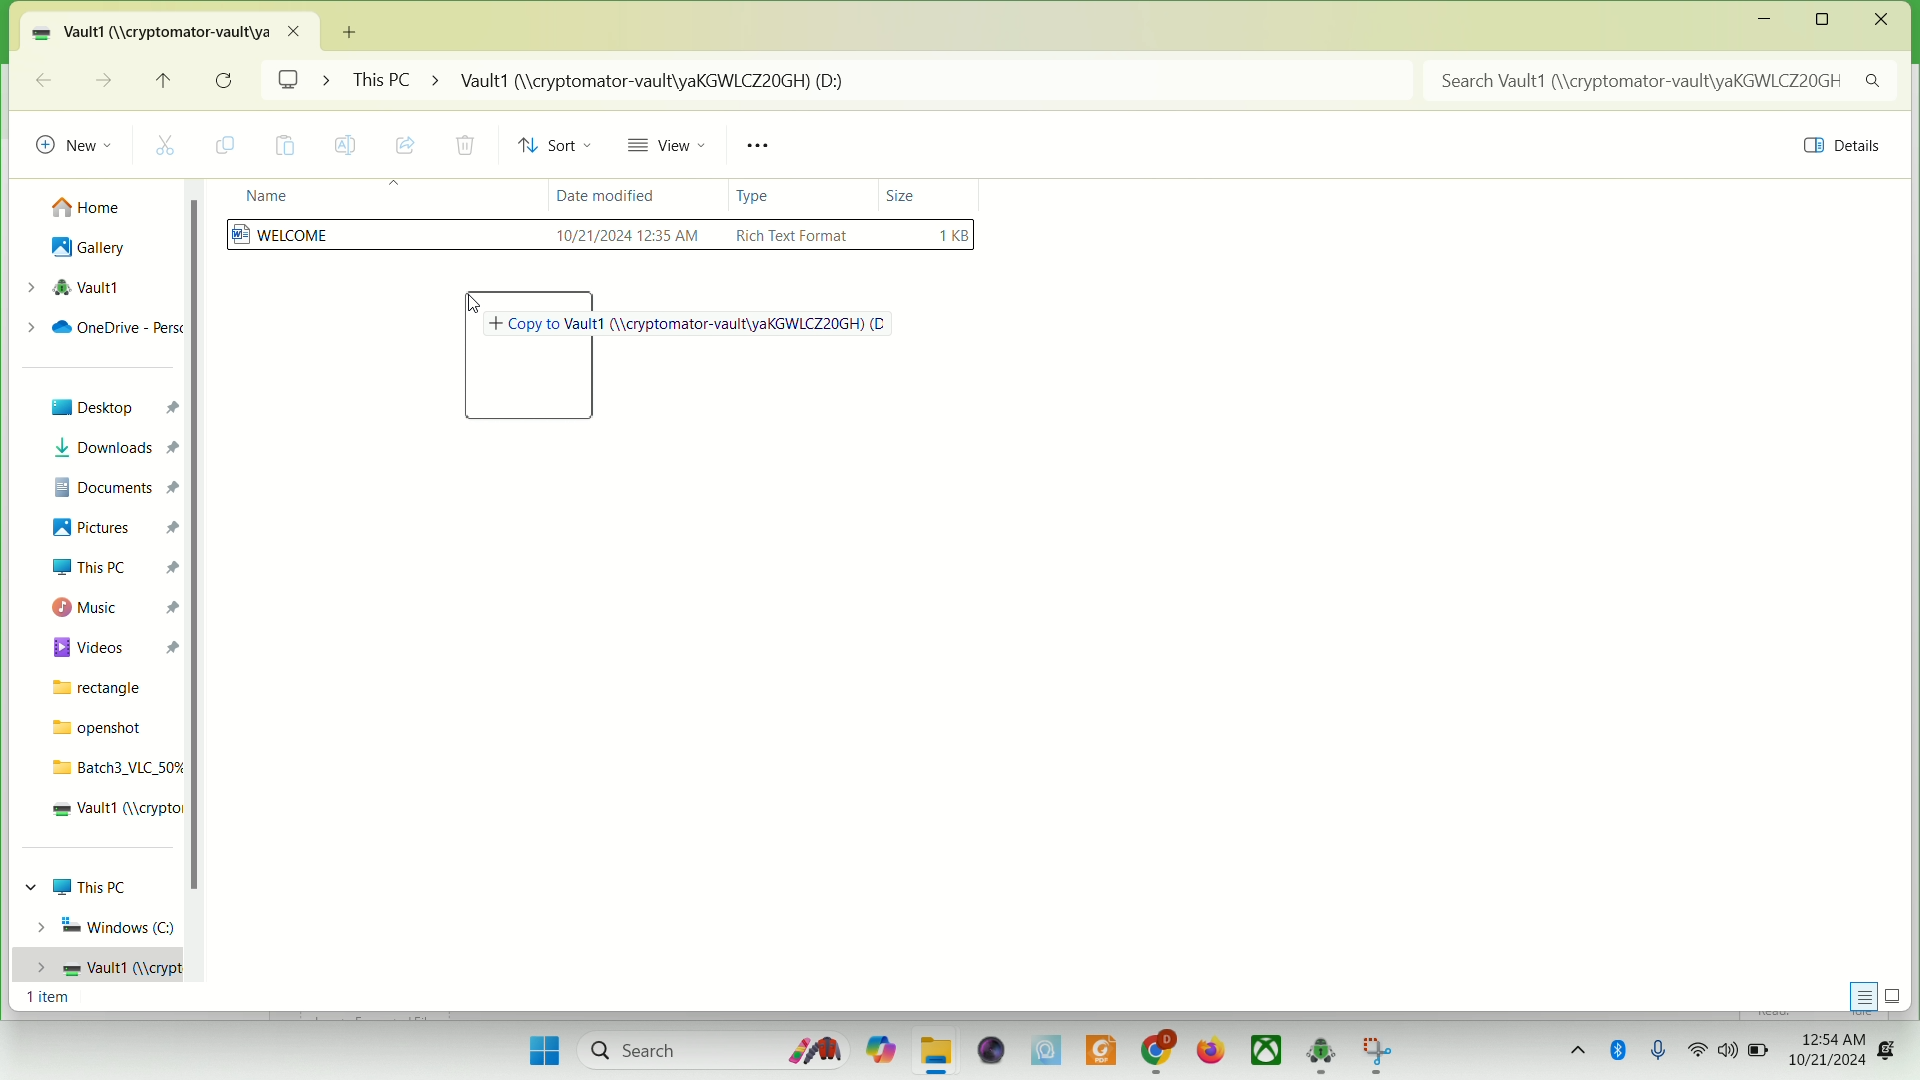  I want to click on folder, so click(520, 355).